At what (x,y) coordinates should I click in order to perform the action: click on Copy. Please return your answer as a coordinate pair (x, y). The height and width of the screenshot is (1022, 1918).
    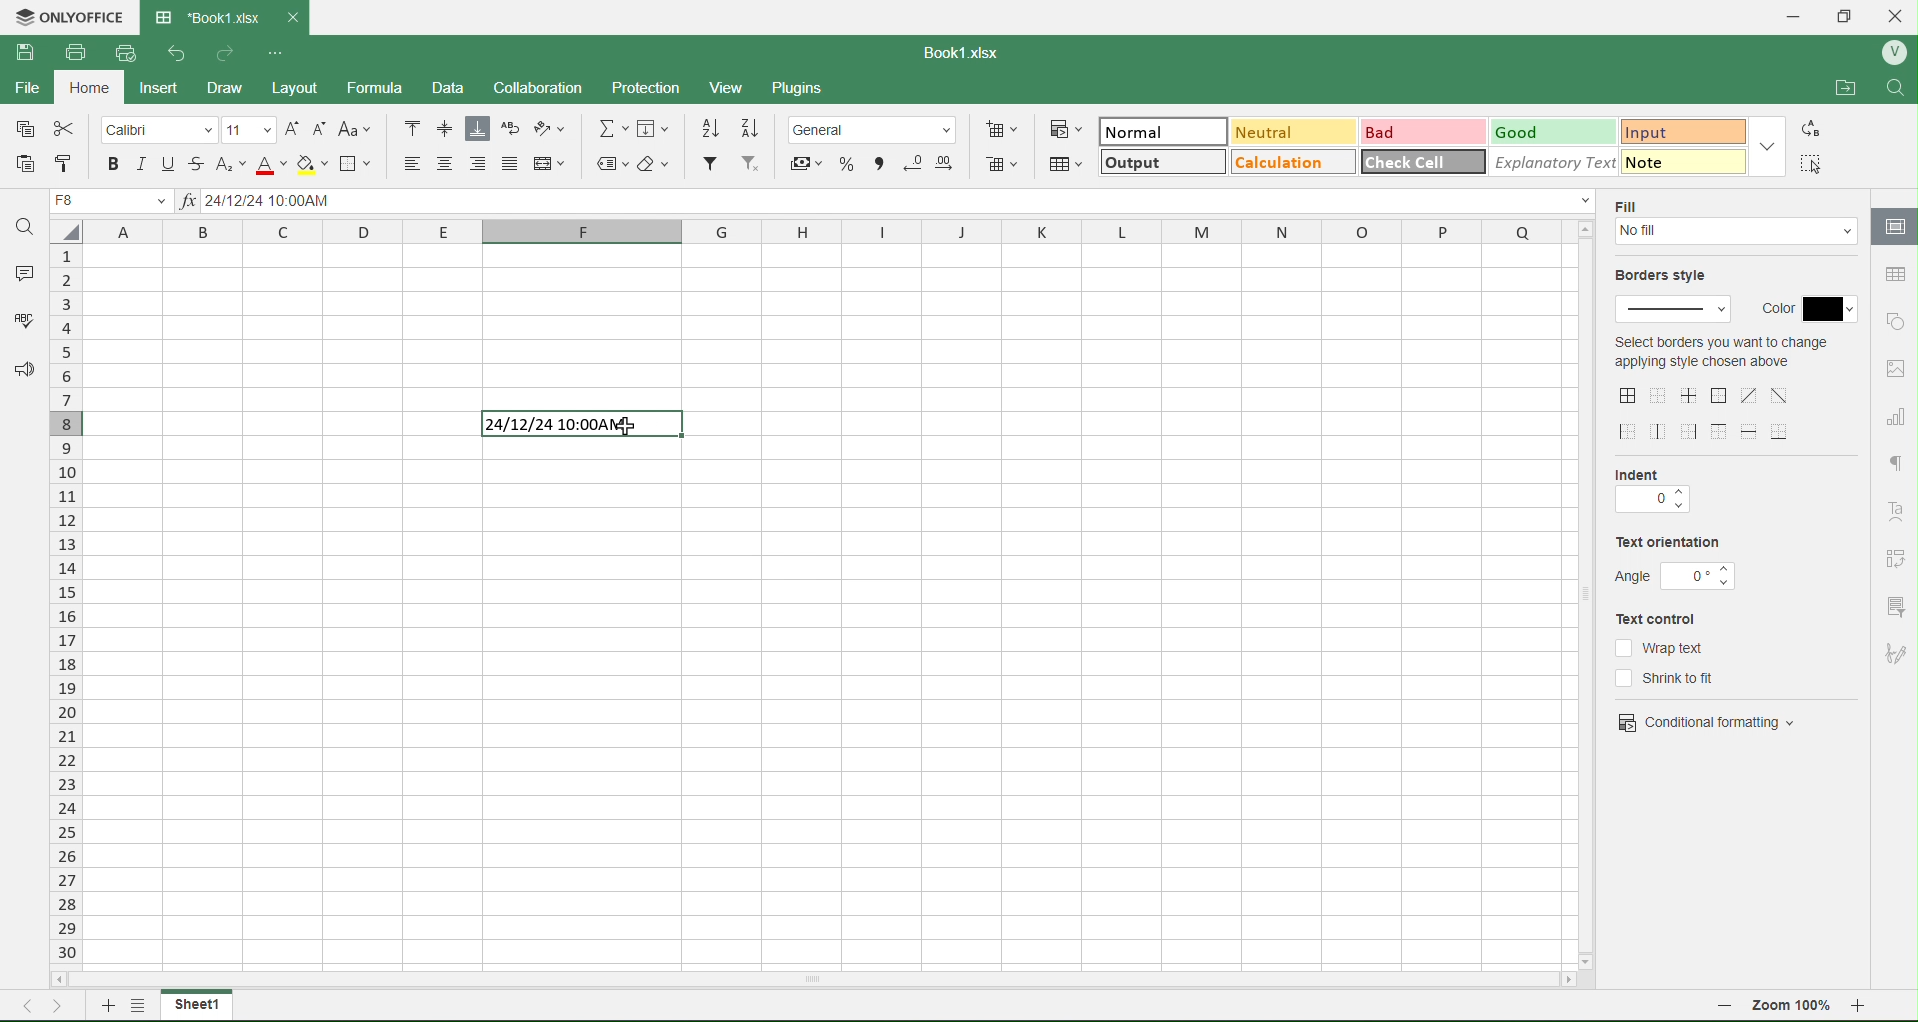
    Looking at the image, I should click on (26, 130).